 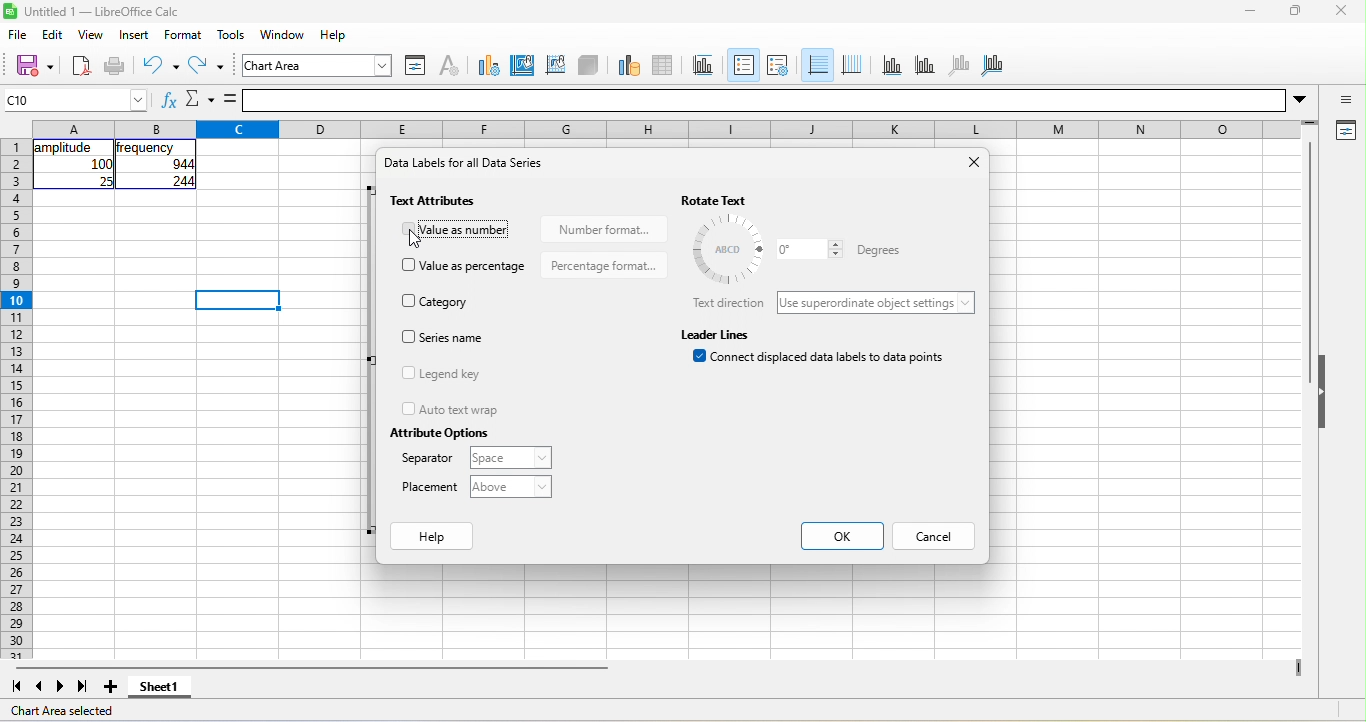 What do you see at coordinates (626, 64) in the screenshot?
I see `data range` at bounding box center [626, 64].